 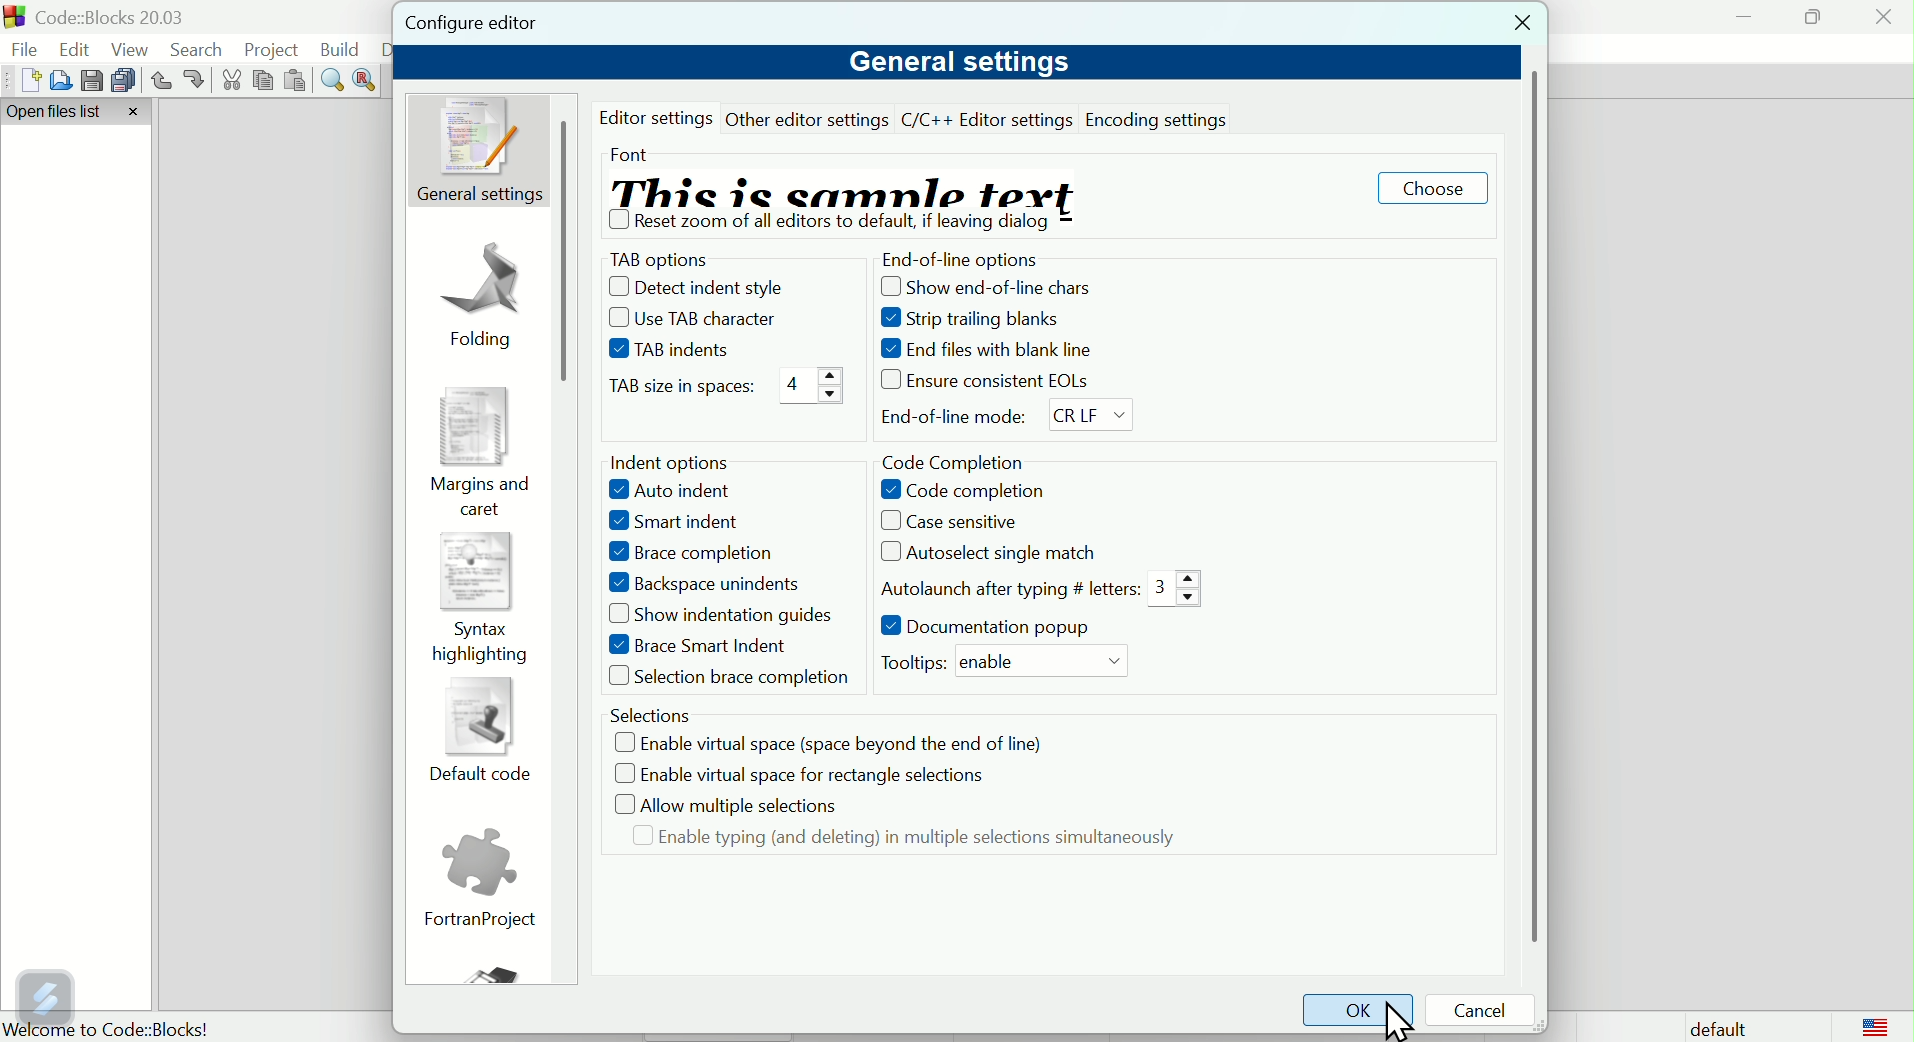 I want to click on Auto launch after typing # letters: 3, so click(x=1005, y=588).